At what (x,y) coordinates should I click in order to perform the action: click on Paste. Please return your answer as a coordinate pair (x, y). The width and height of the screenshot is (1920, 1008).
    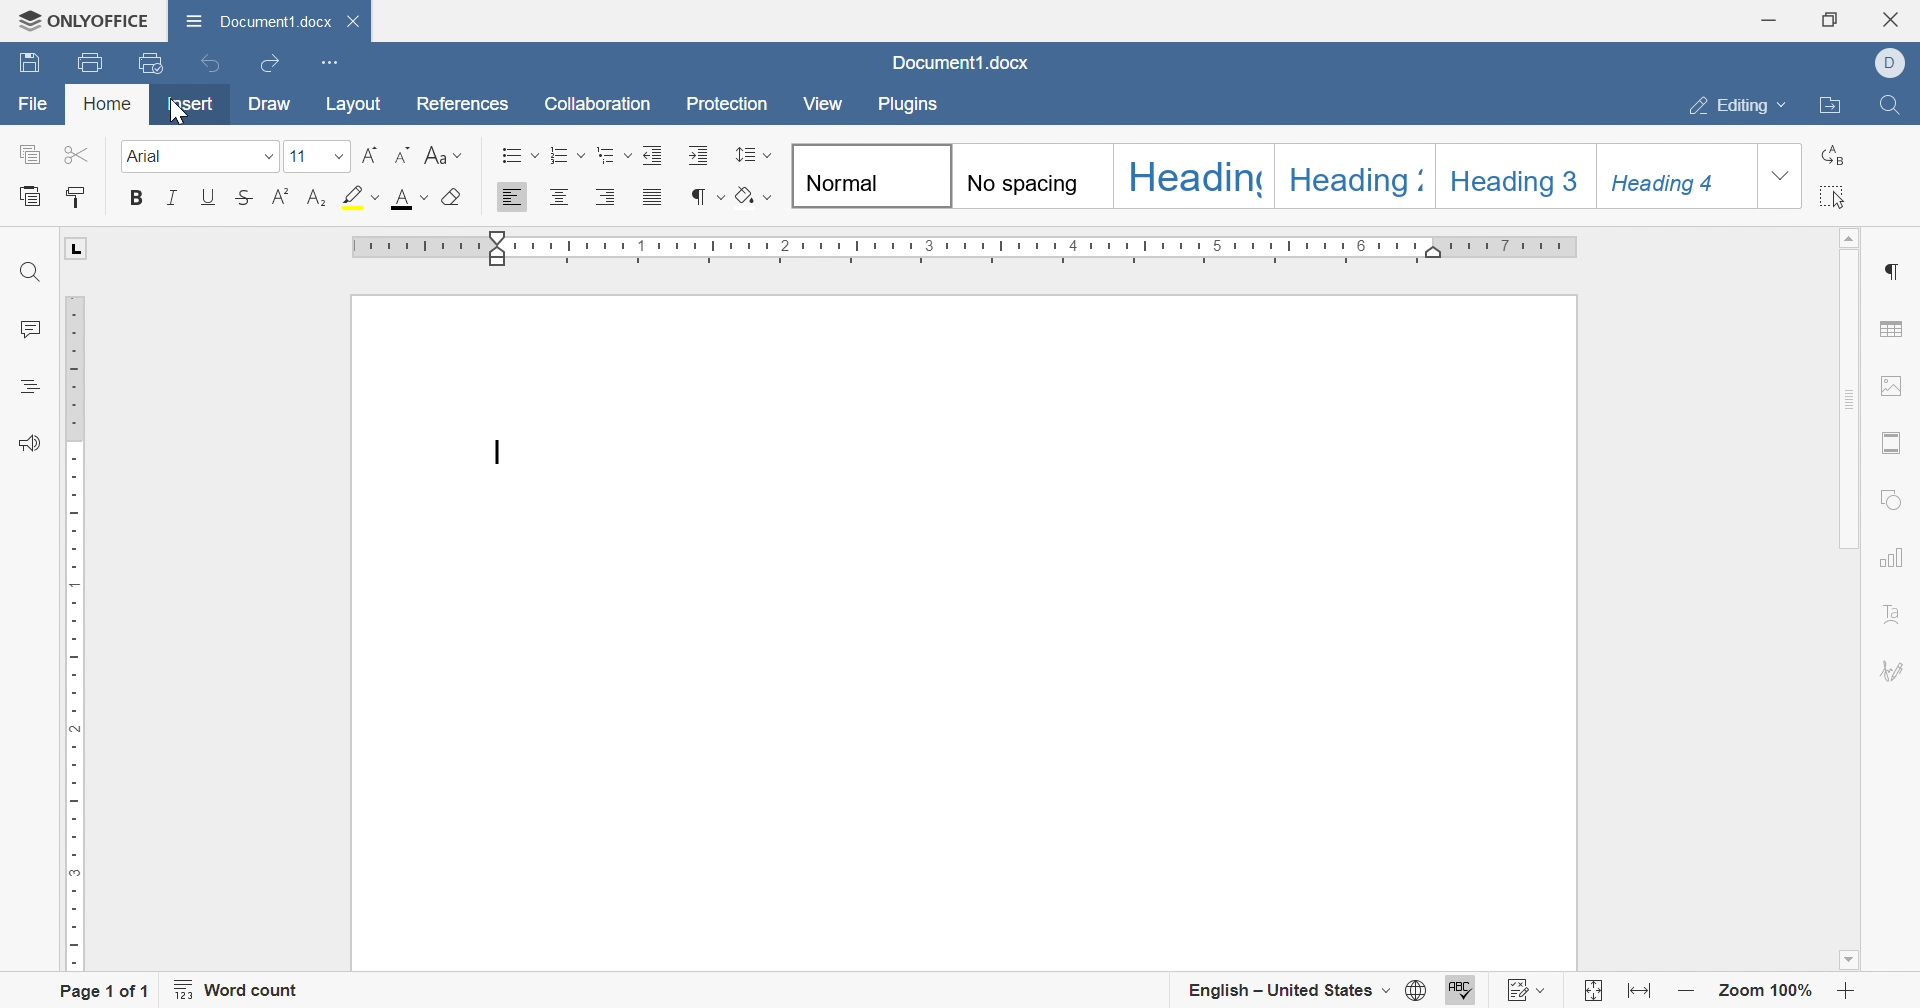
    Looking at the image, I should click on (33, 196).